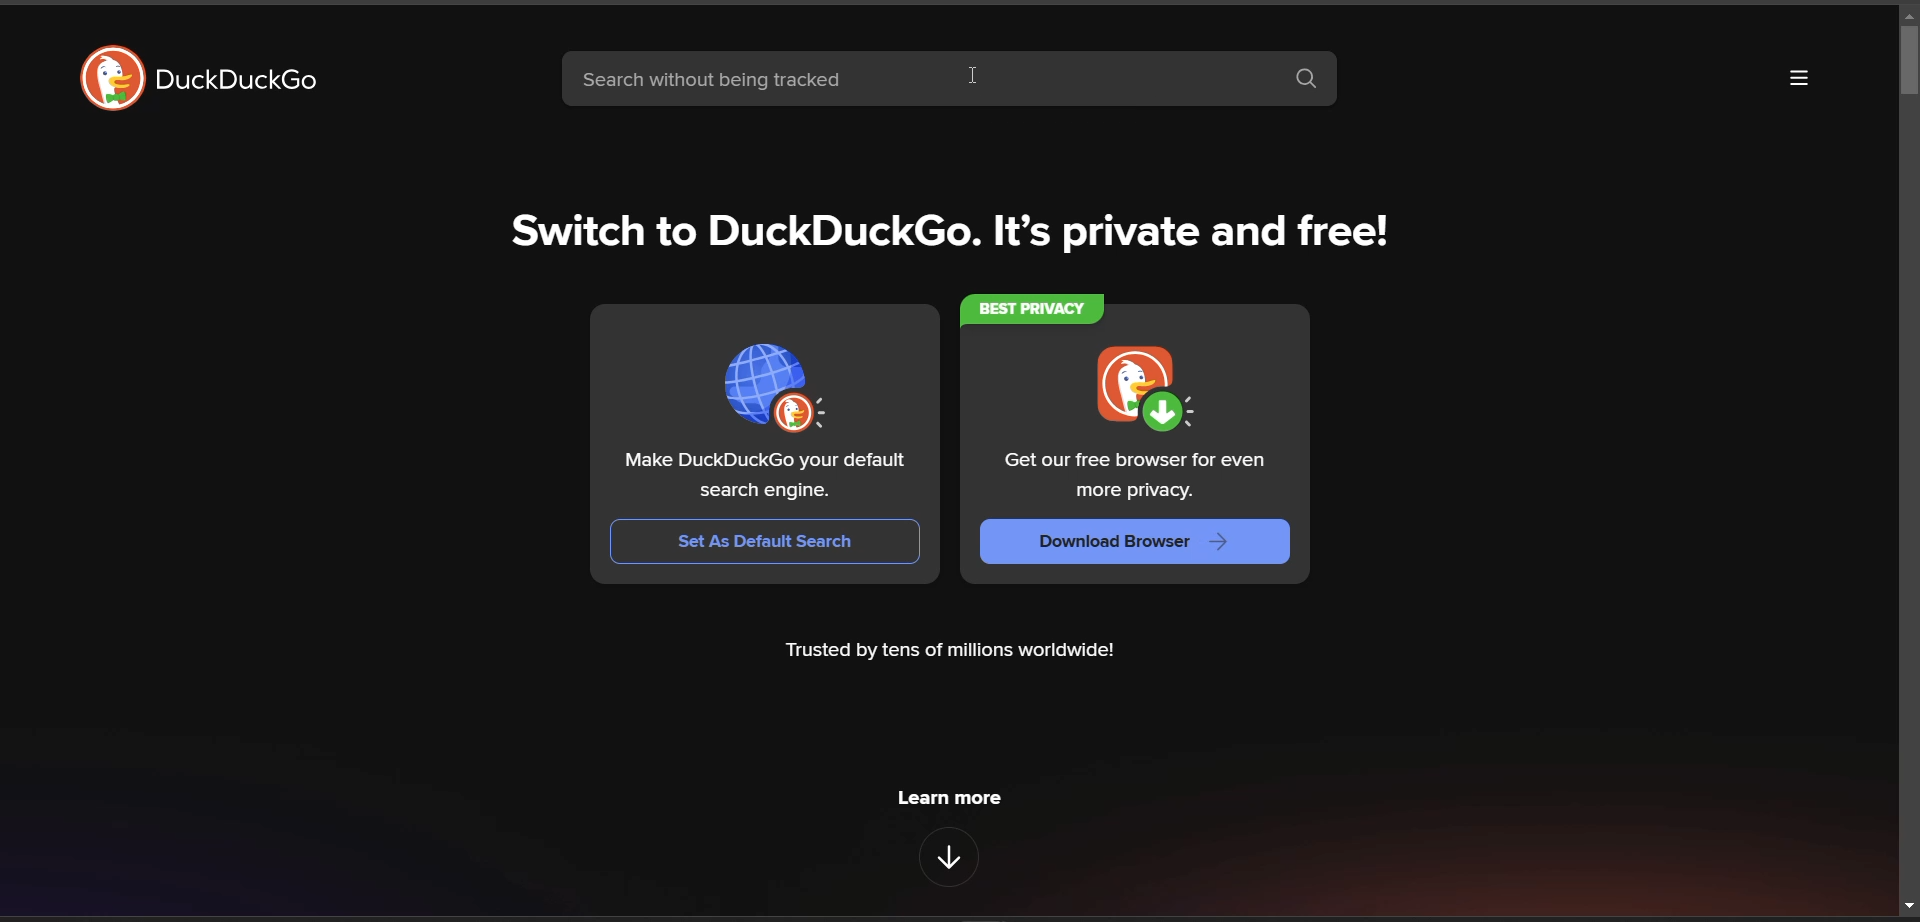  I want to click on cursor, so click(969, 76).